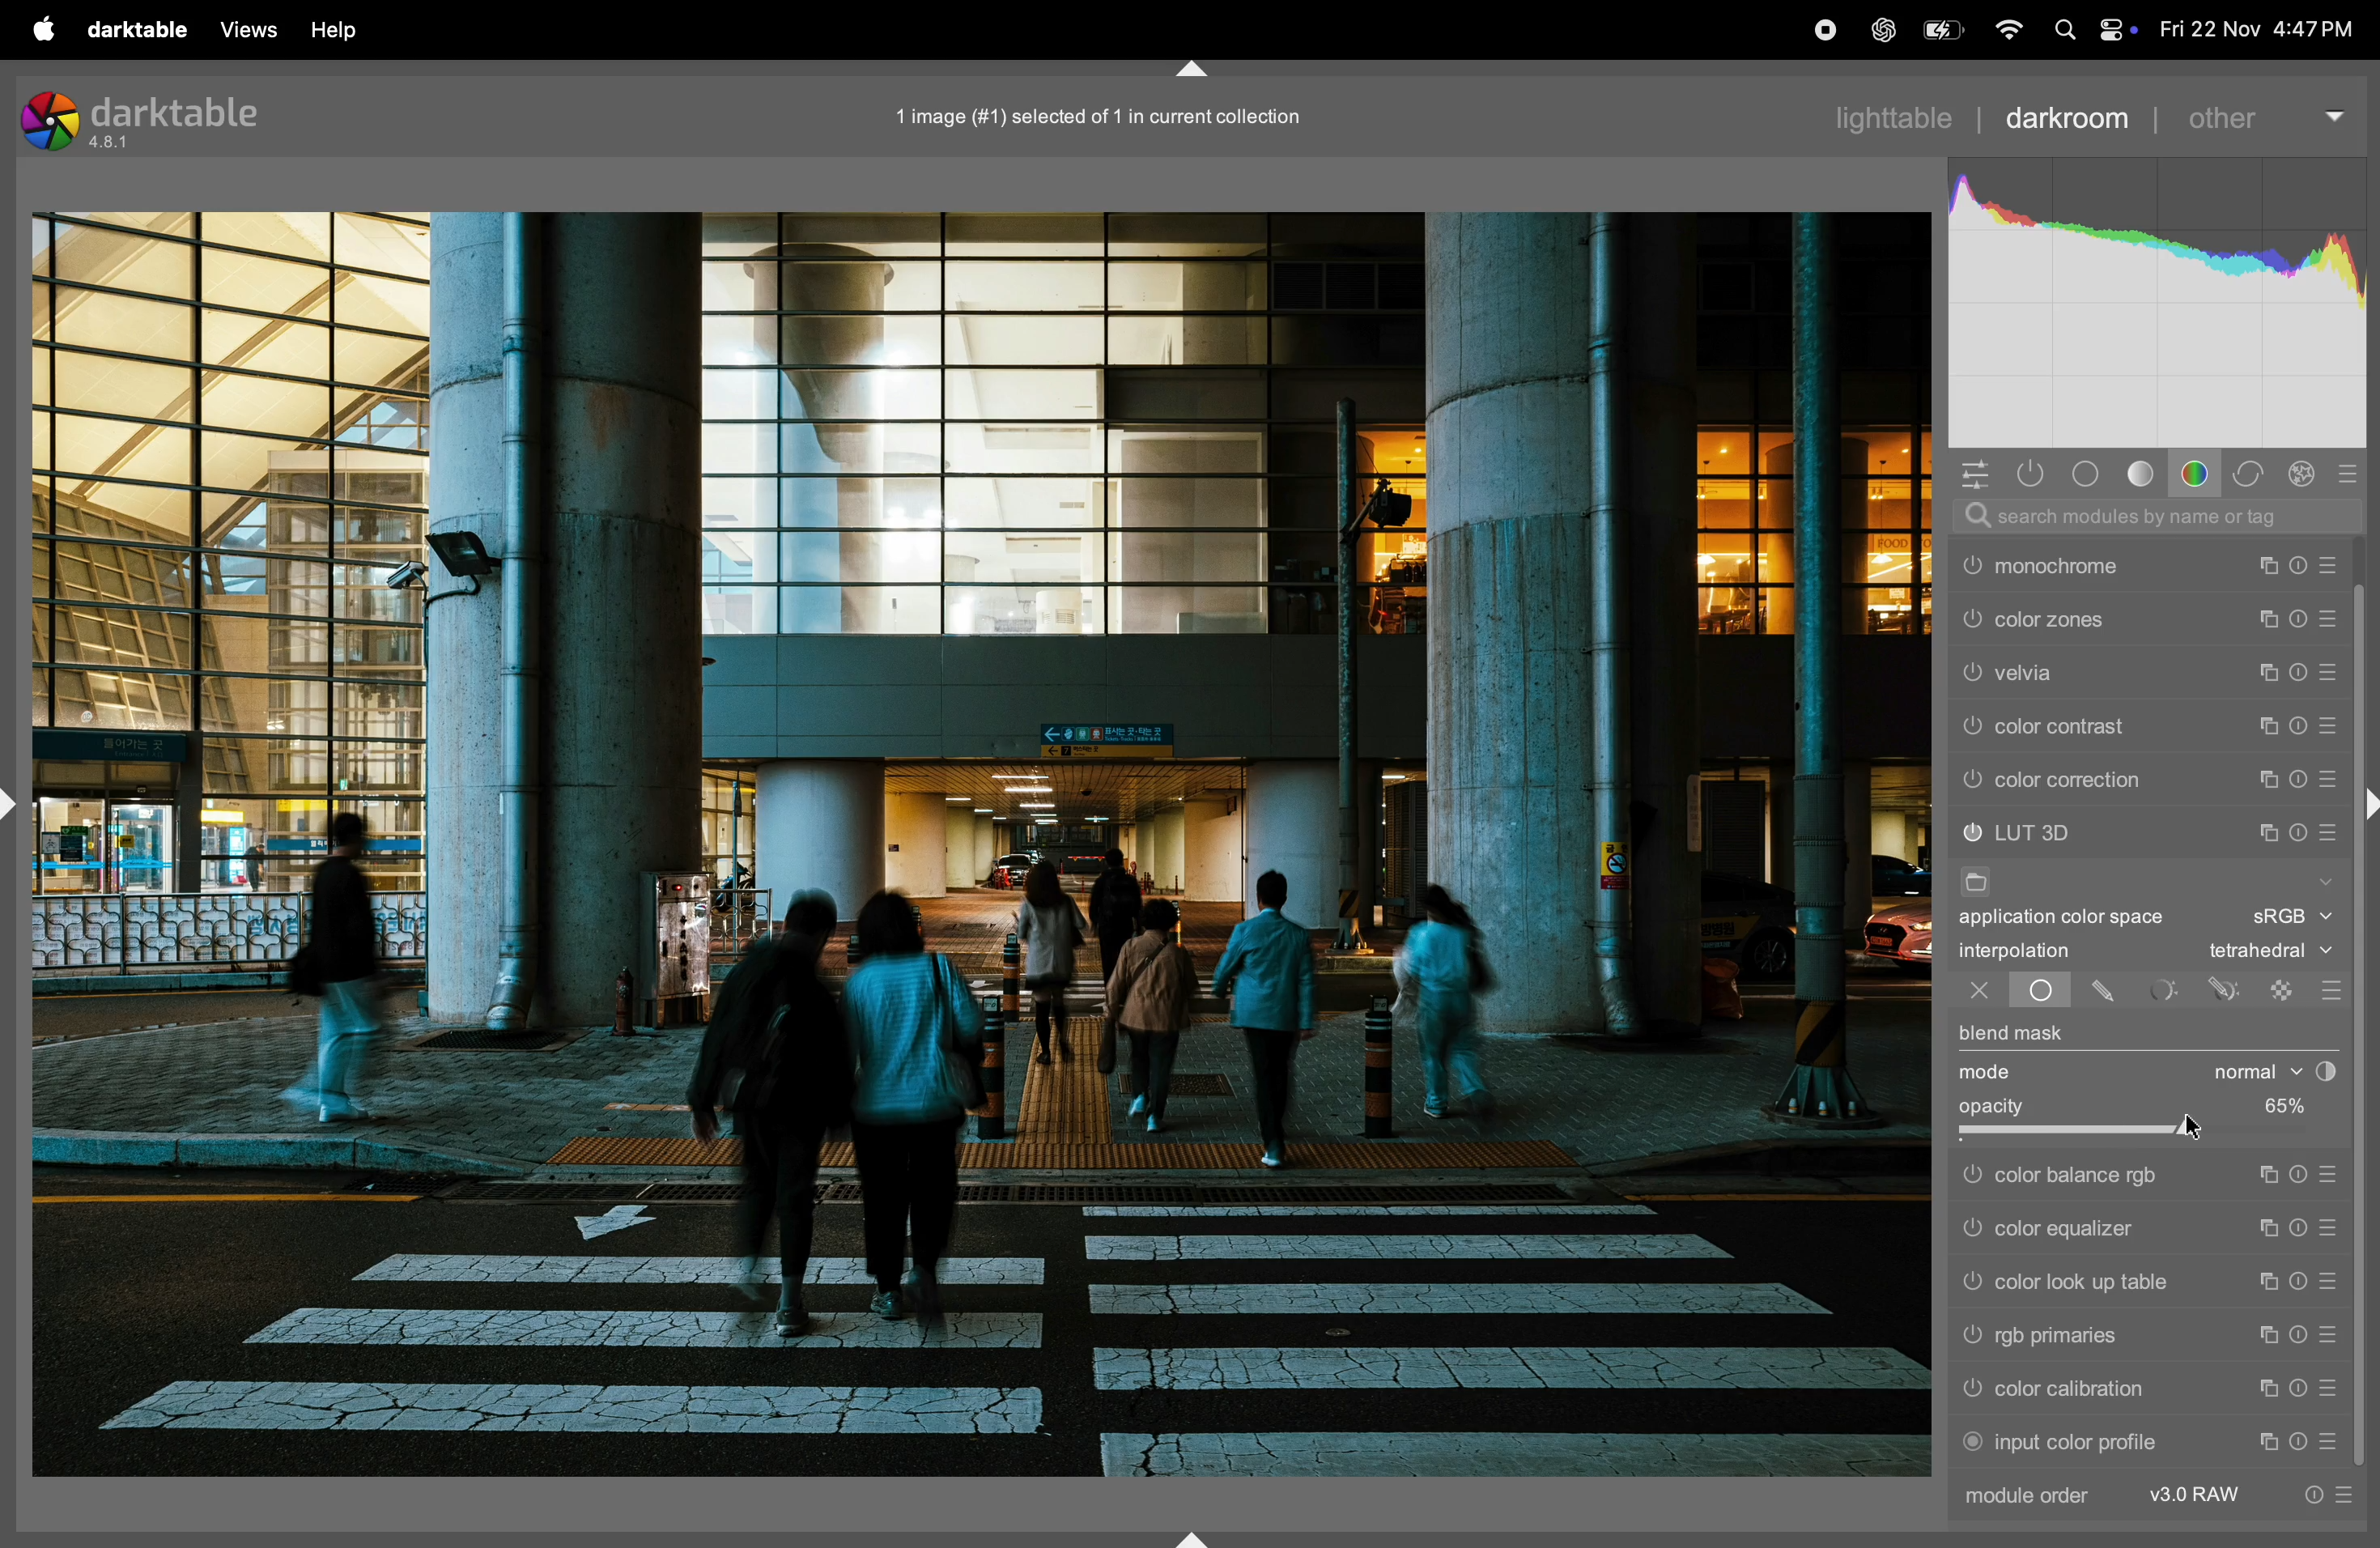 The height and width of the screenshot is (1548, 2380). I want to click on spotlight search, so click(2062, 28).